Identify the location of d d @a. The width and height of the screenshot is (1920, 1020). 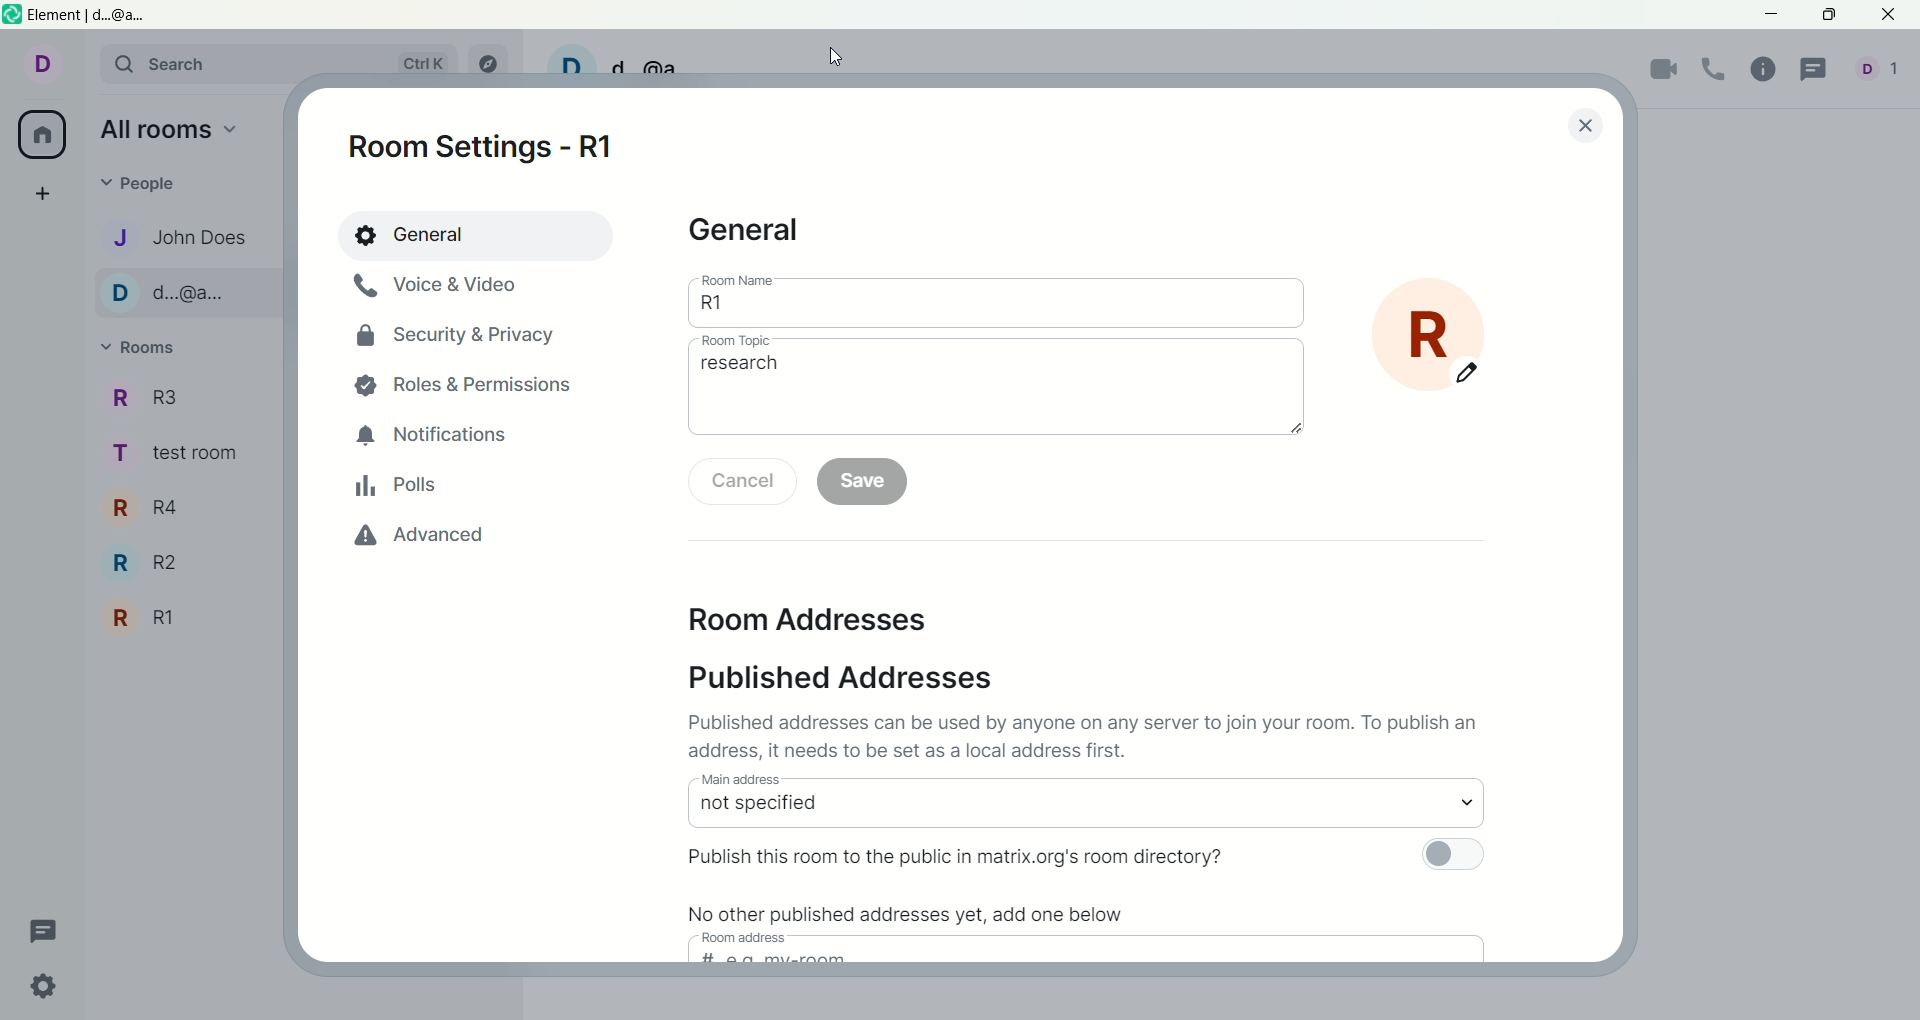
(626, 59).